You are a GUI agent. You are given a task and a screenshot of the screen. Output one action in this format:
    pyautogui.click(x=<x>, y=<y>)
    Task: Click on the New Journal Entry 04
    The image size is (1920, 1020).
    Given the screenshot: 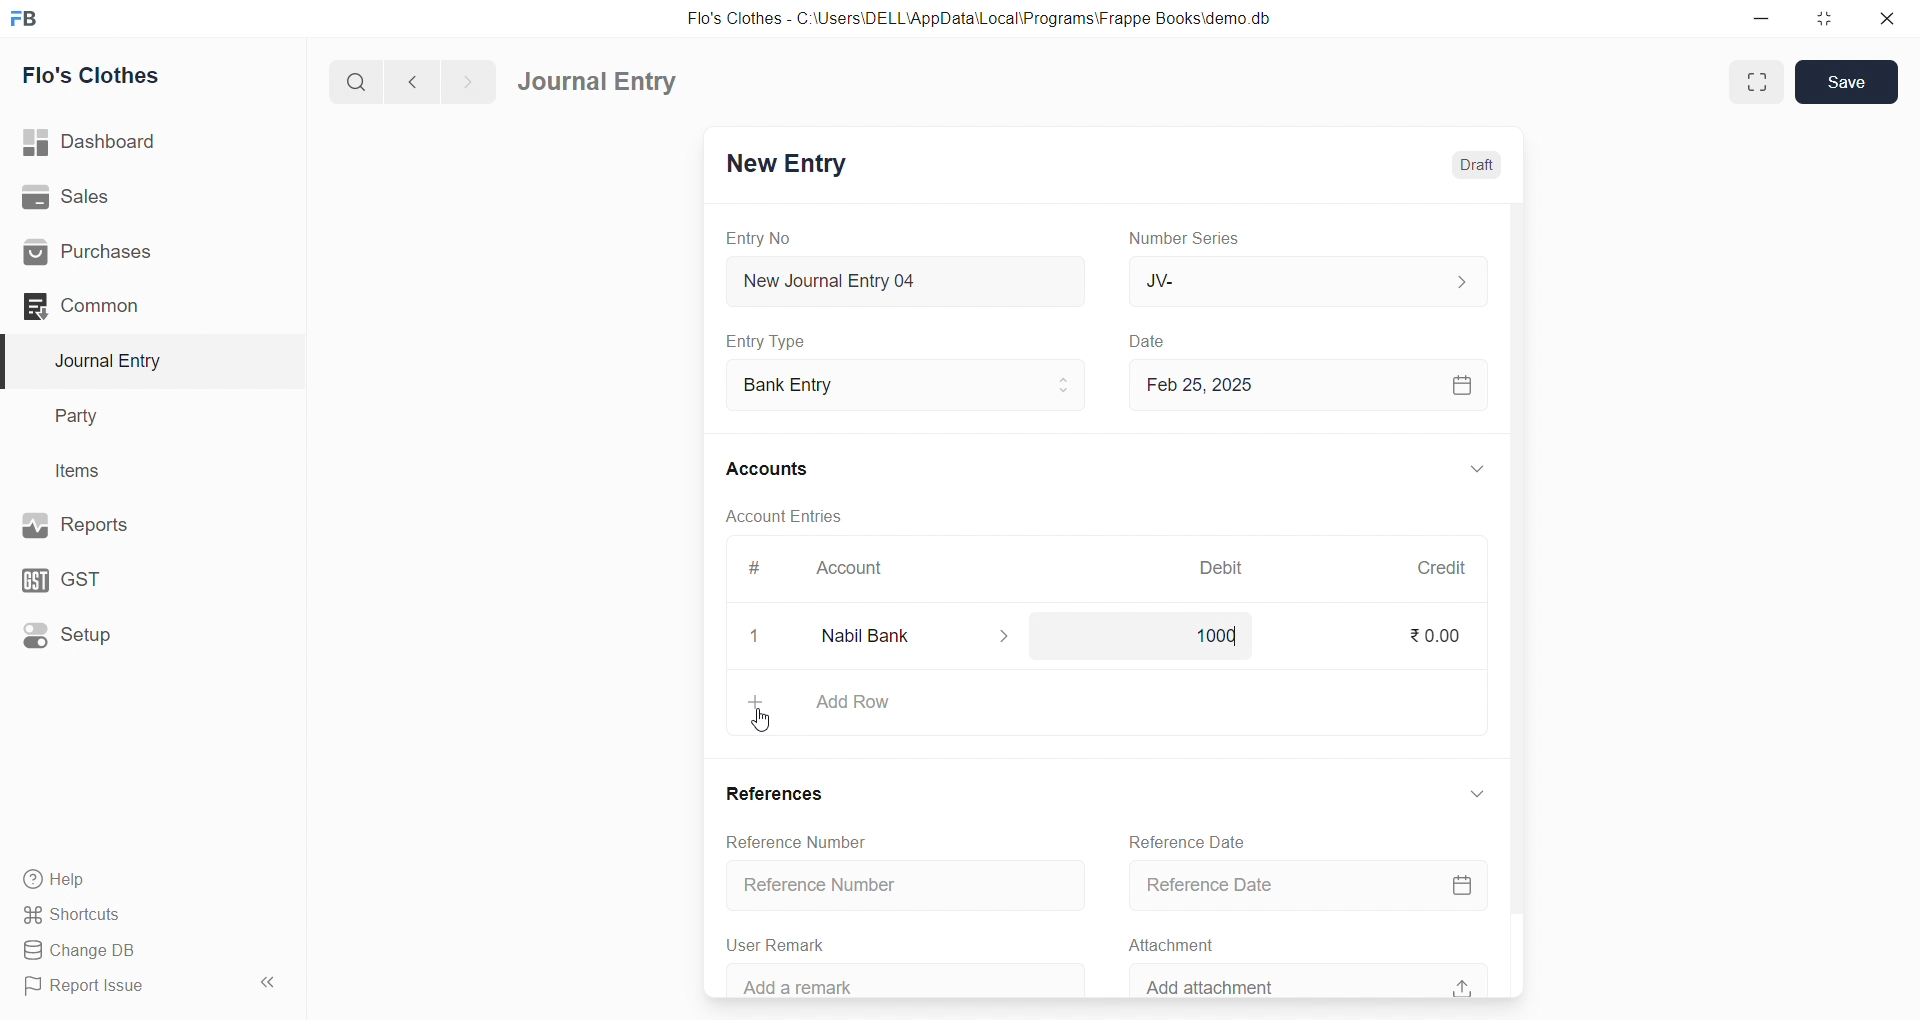 What is the action you would take?
    pyautogui.click(x=901, y=280)
    